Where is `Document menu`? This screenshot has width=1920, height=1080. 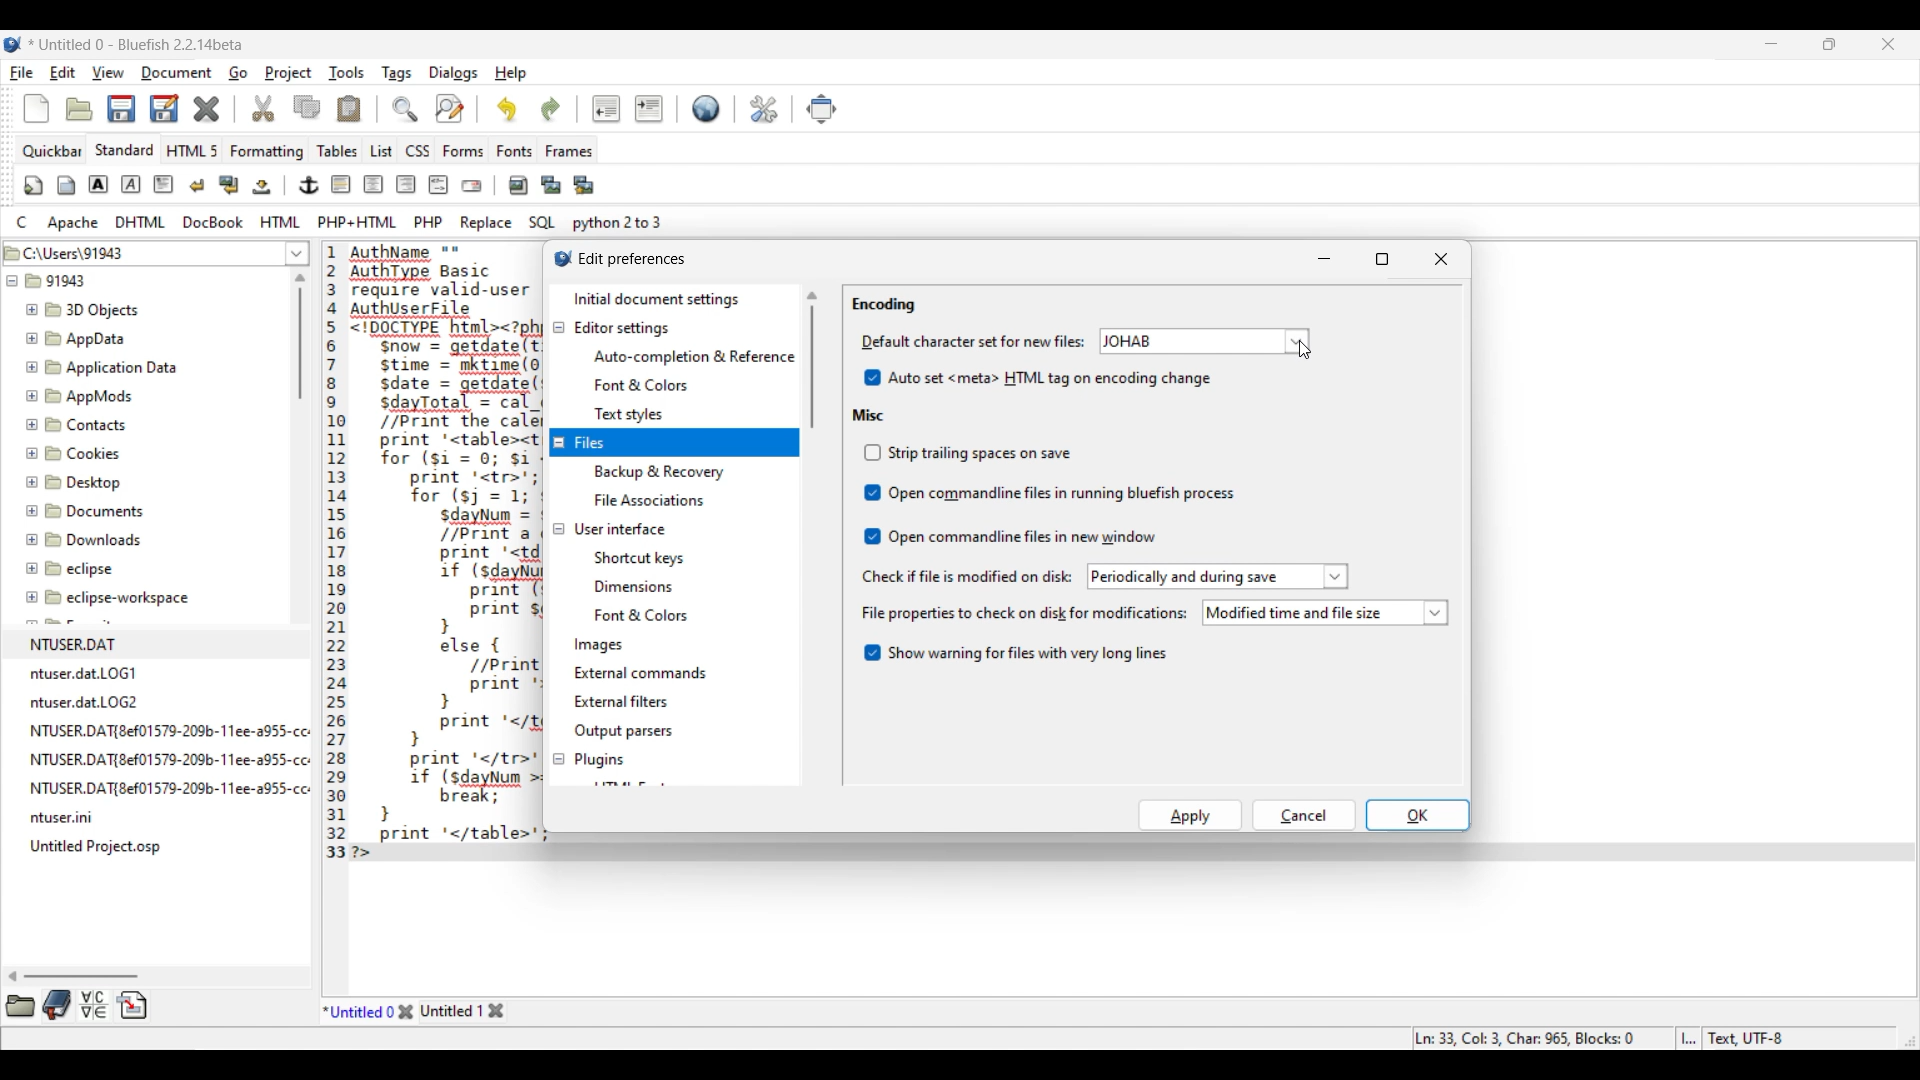 Document menu is located at coordinates (177, 73).